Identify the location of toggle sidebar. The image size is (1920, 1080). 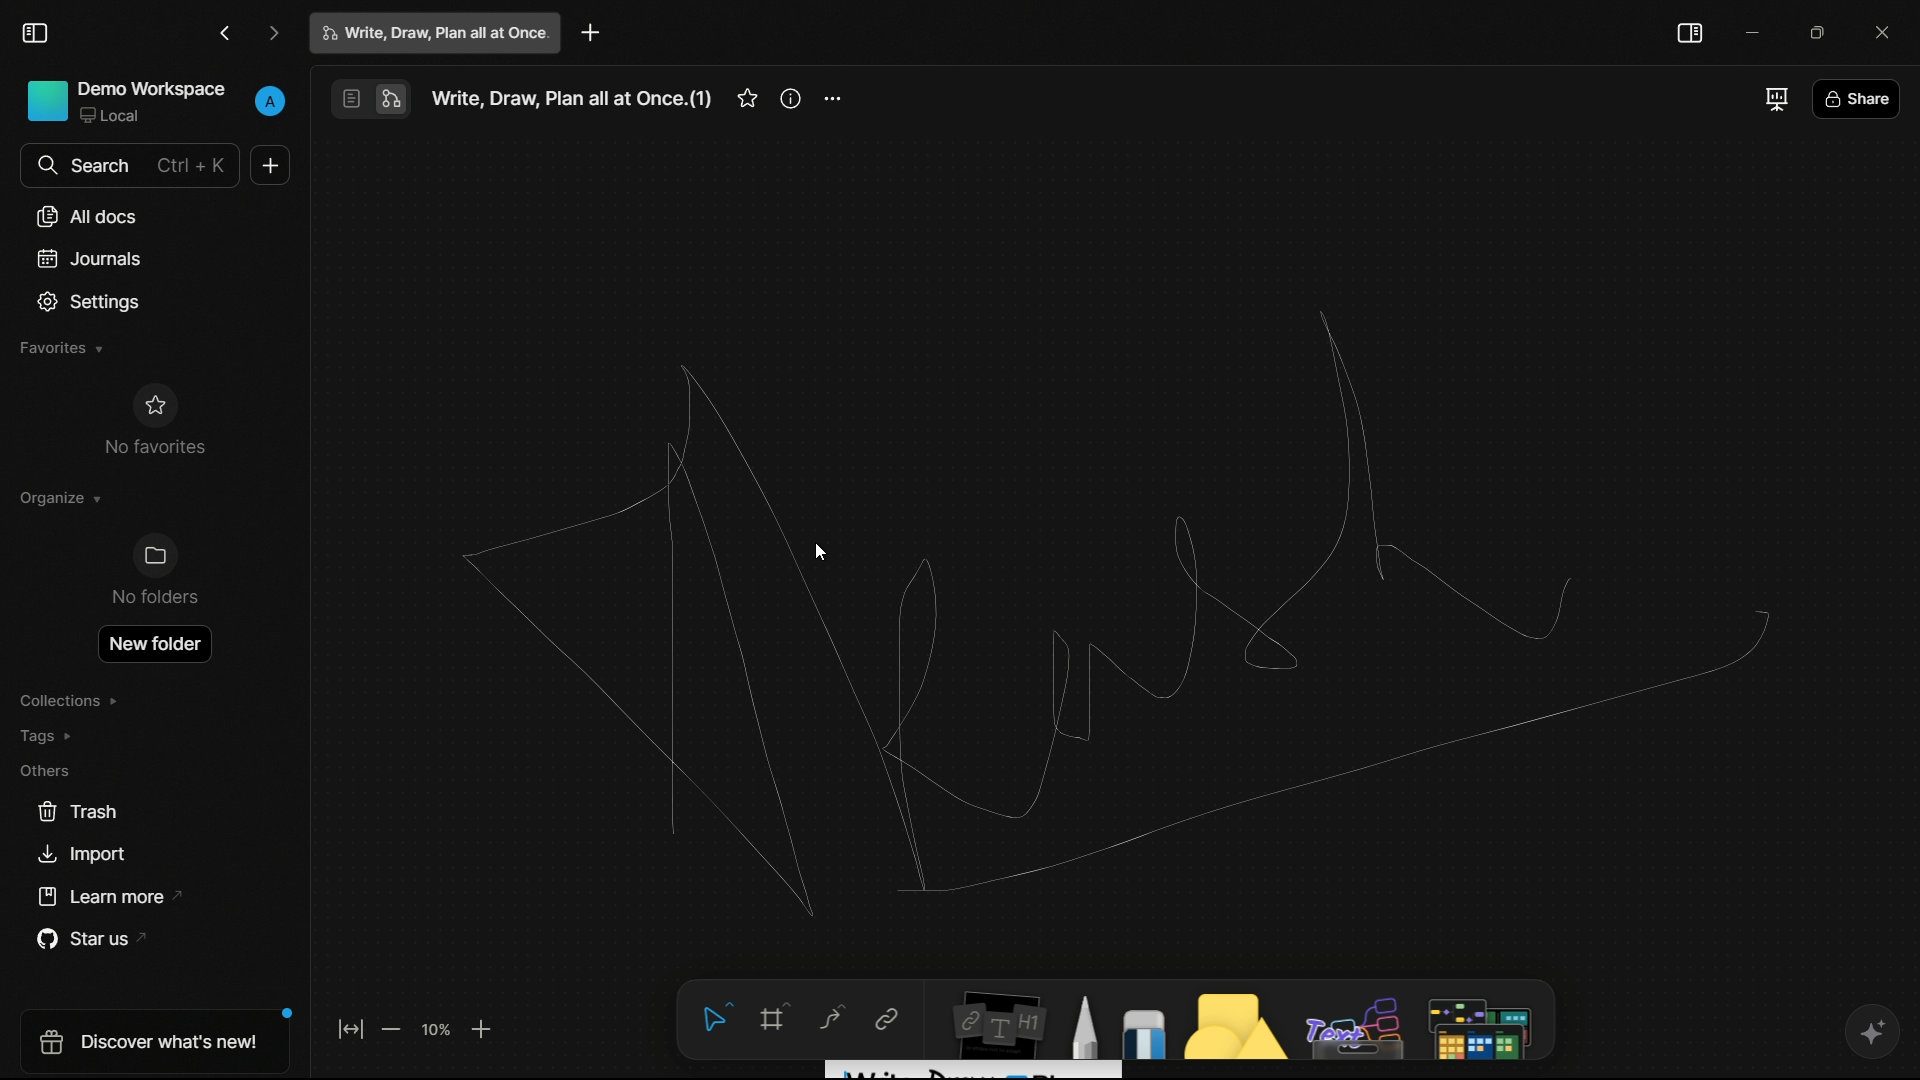
(1688, 35).